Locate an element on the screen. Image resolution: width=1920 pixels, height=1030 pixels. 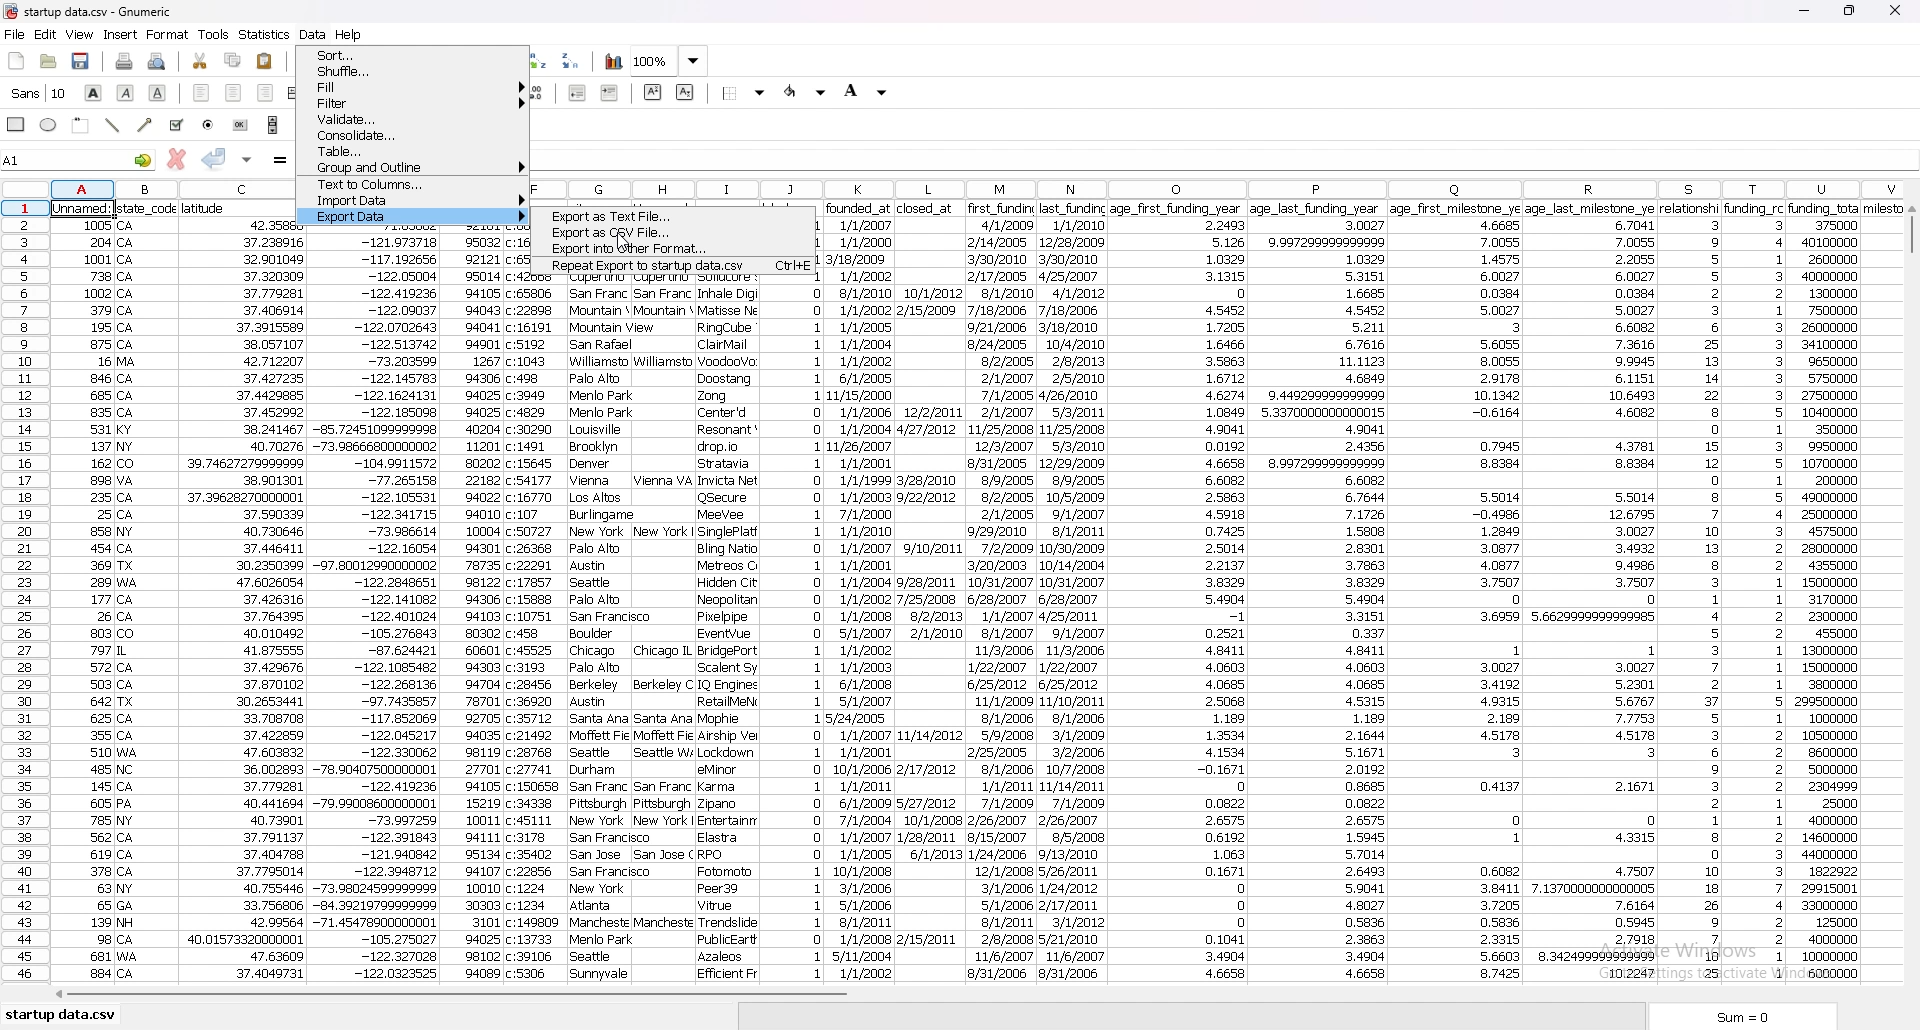
increase indent is located at coordinates (610, 92).